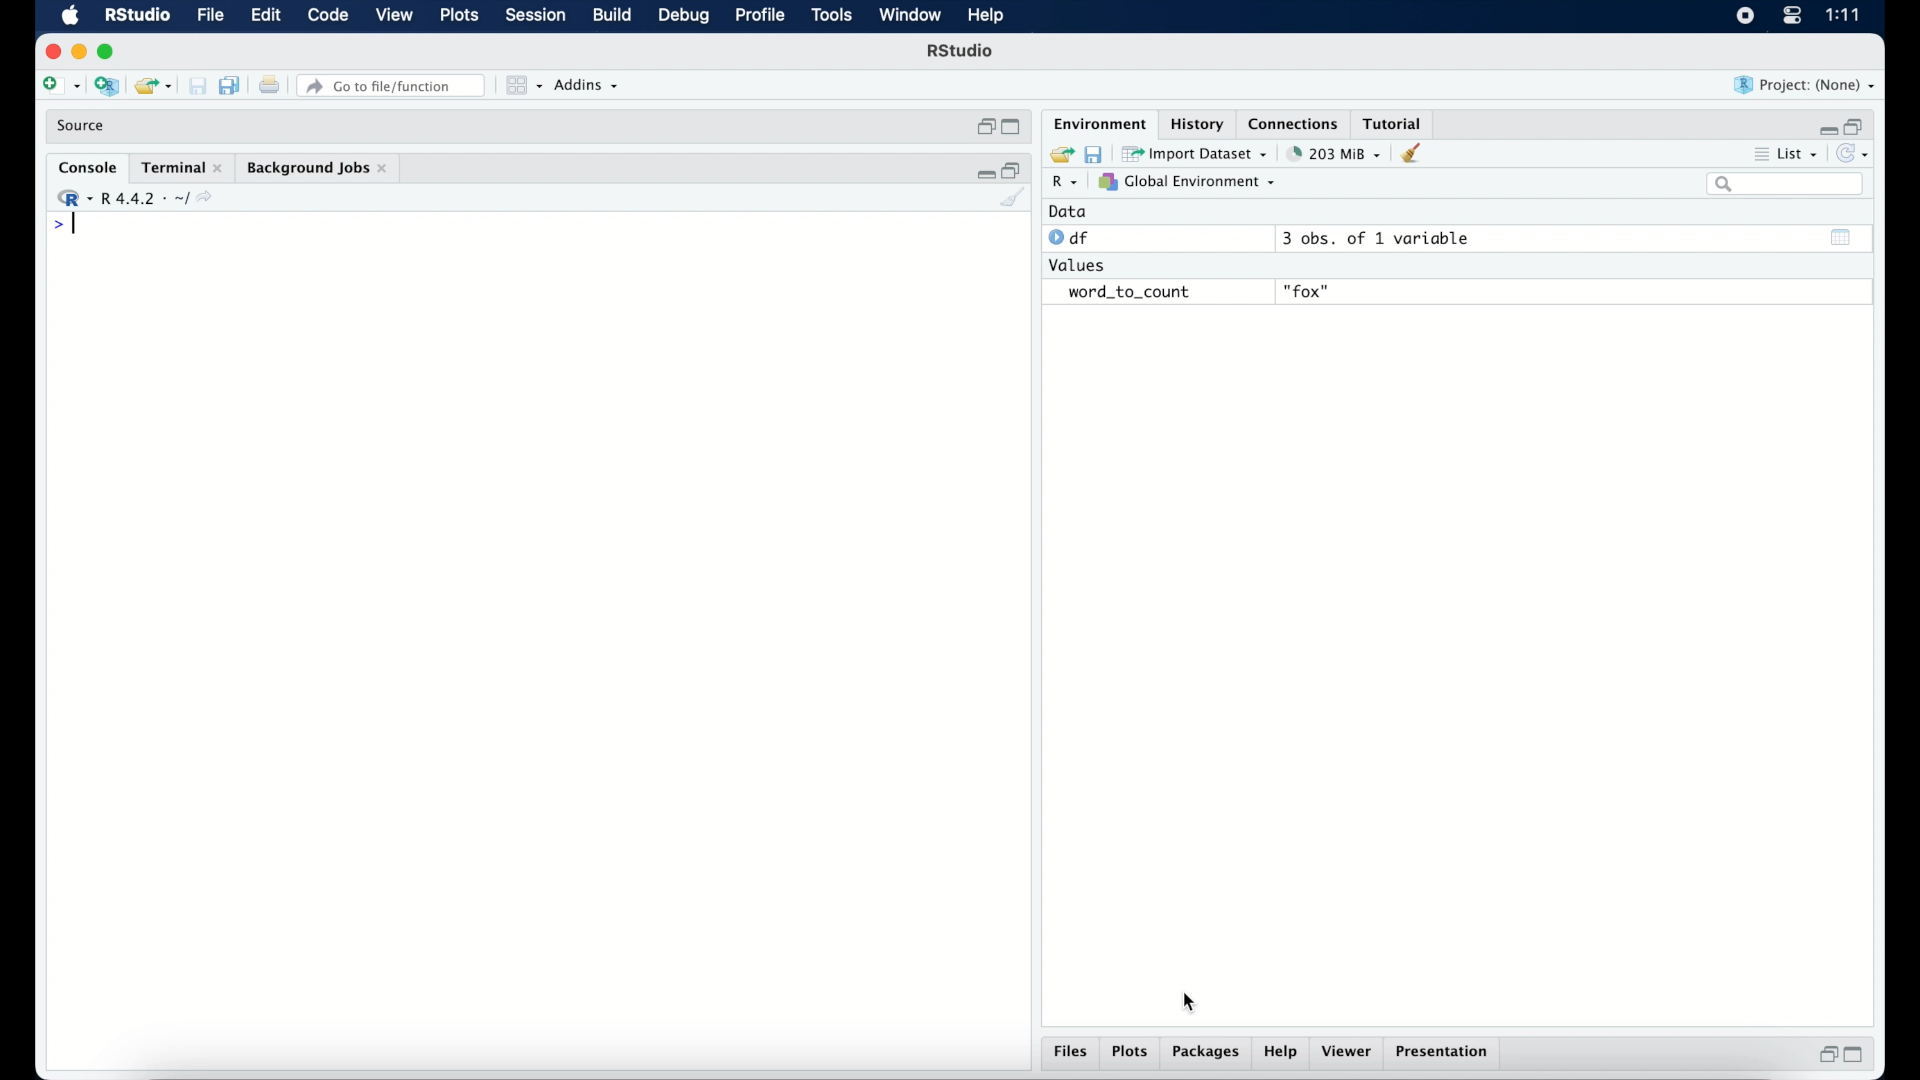 This screenshot has height=1080, width=1920. I want to click on presentation, so click(1445, 1054).